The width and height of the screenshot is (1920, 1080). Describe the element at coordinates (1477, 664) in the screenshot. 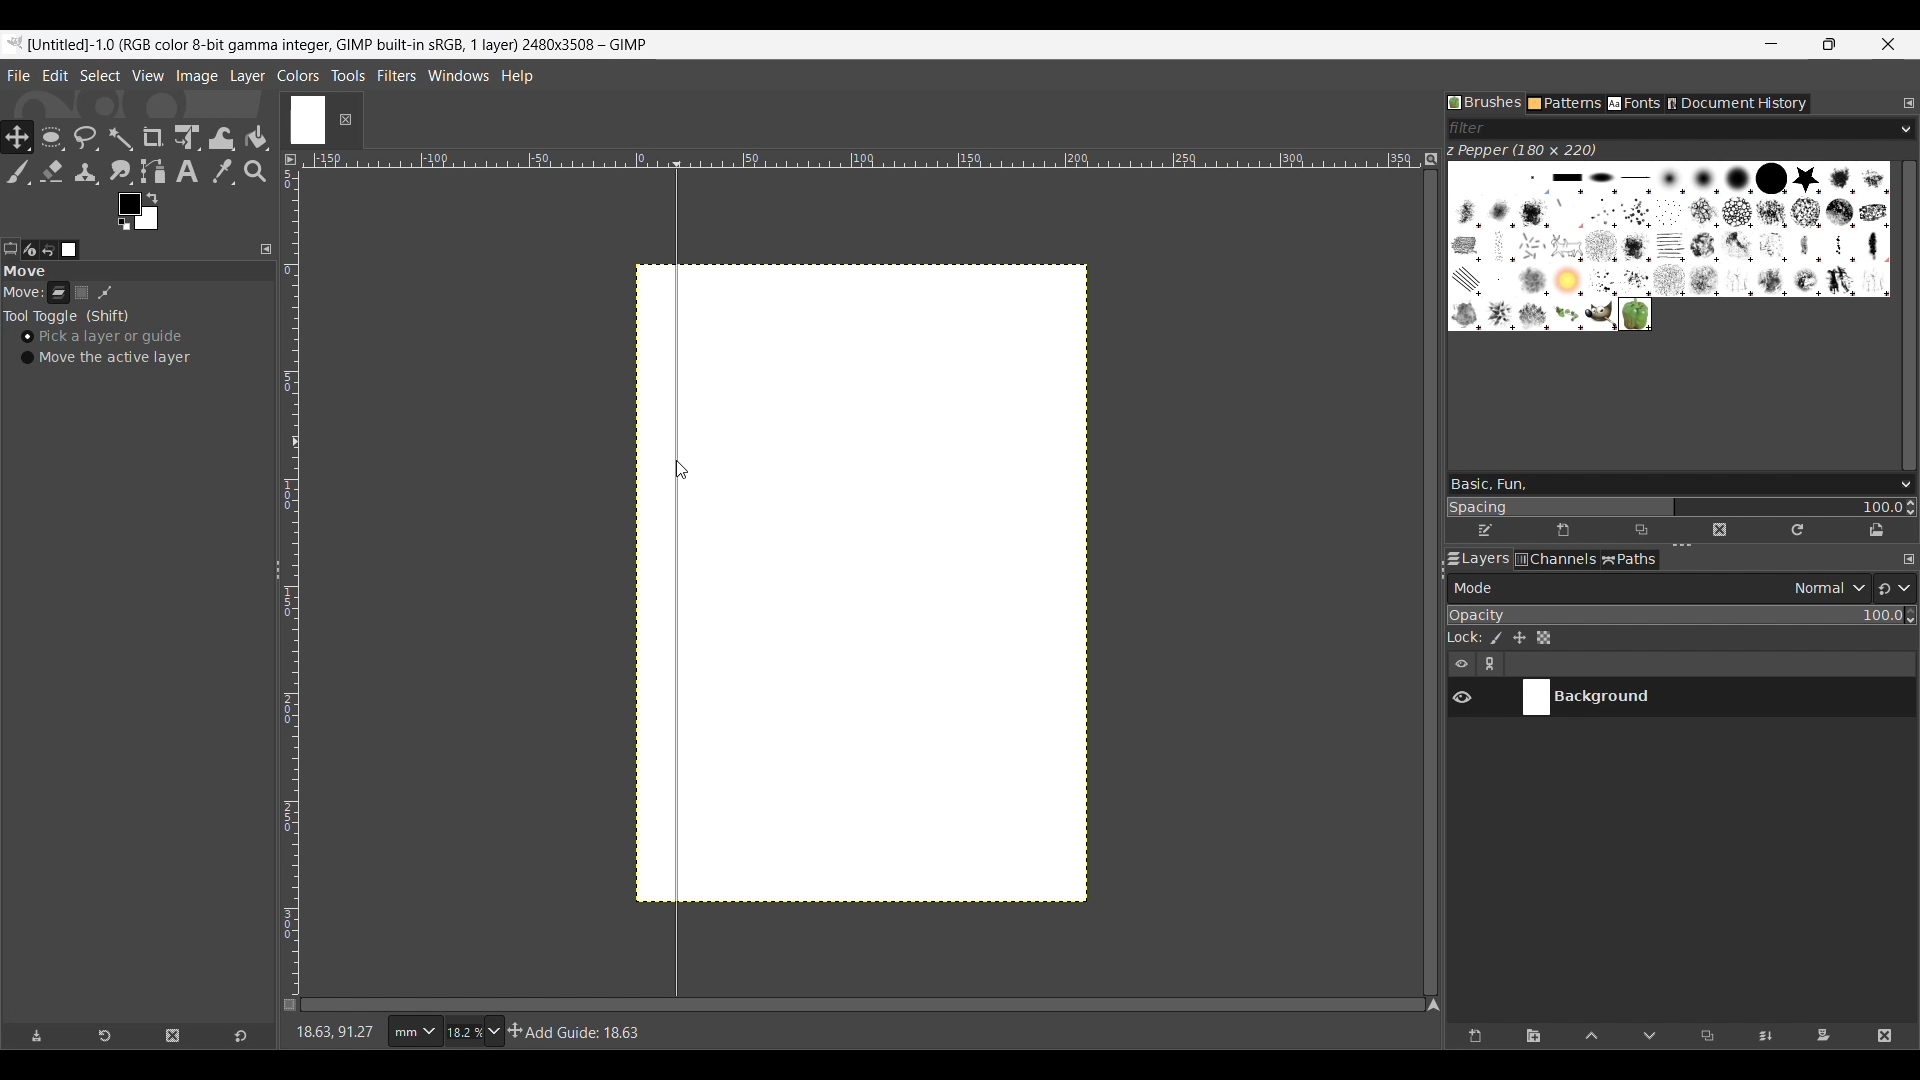

I see `Layer settings` at that location.